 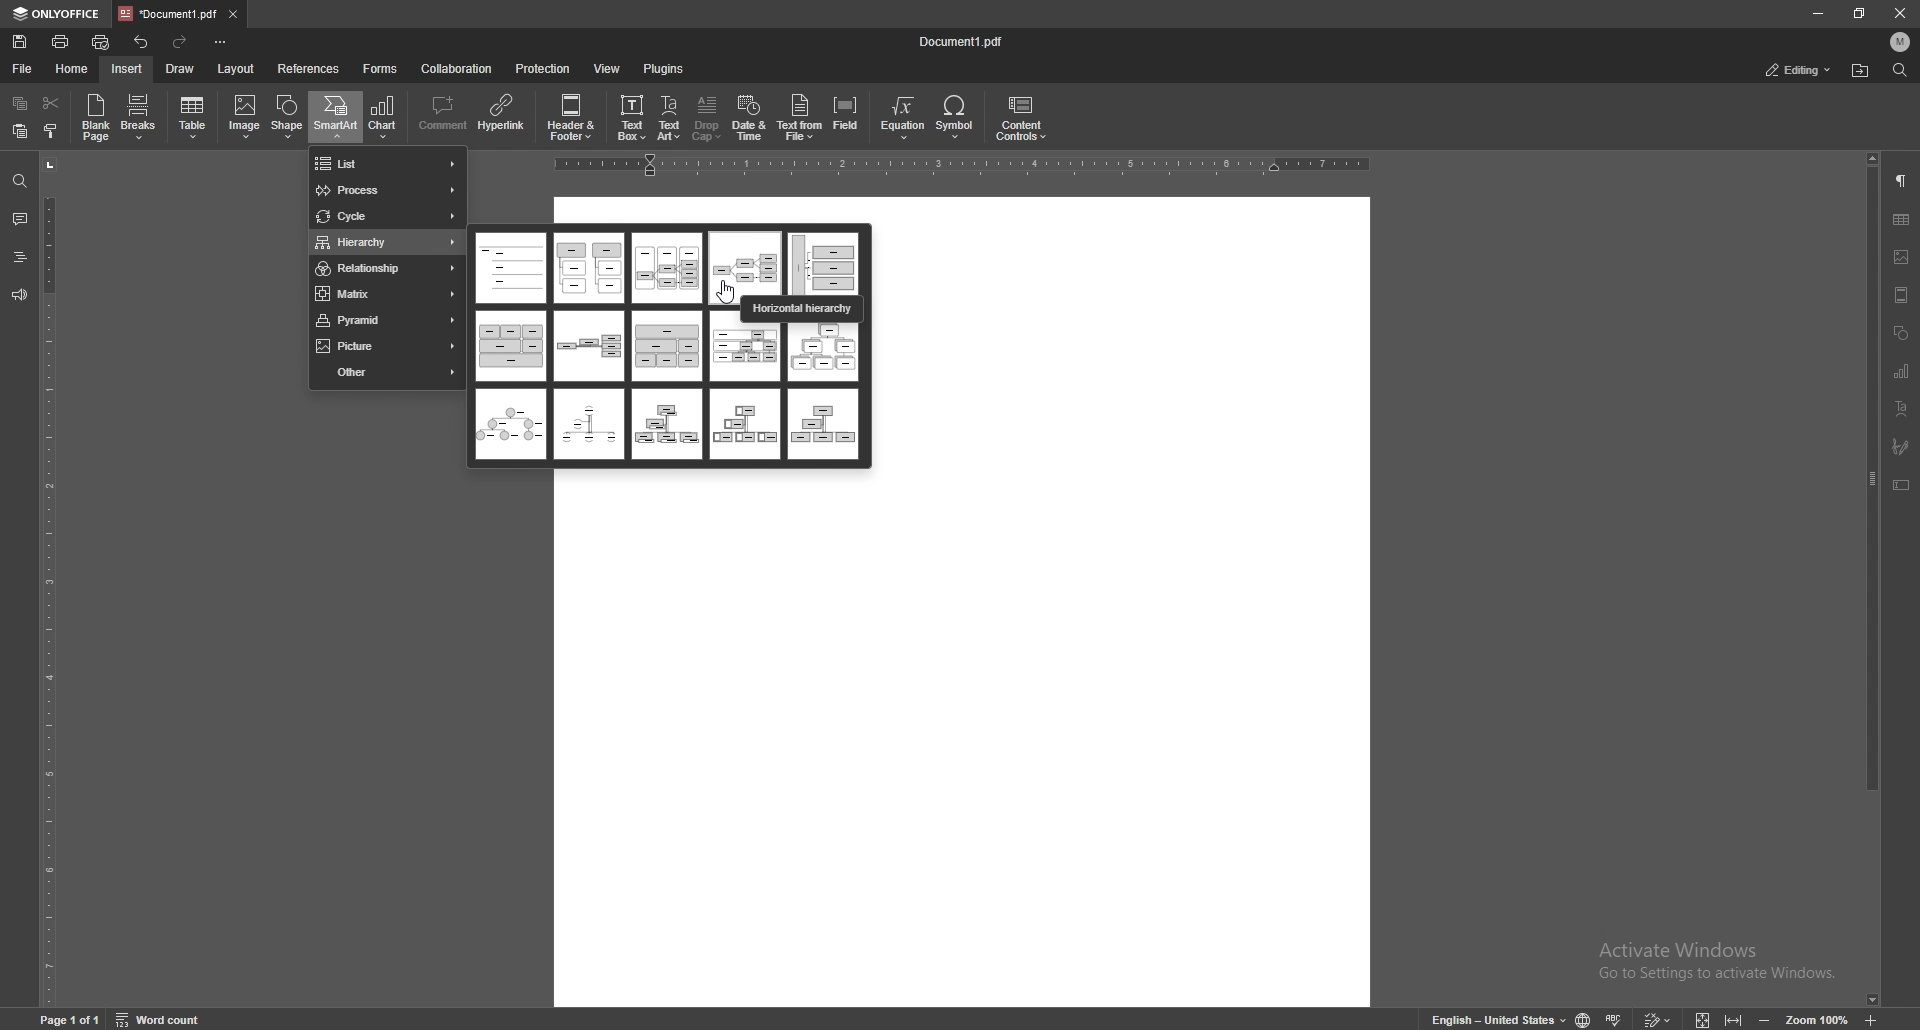 What do you see at coordinates (1903, 296) in the screenshot?
I see `header and footer` at bounding box center [1903, 296].